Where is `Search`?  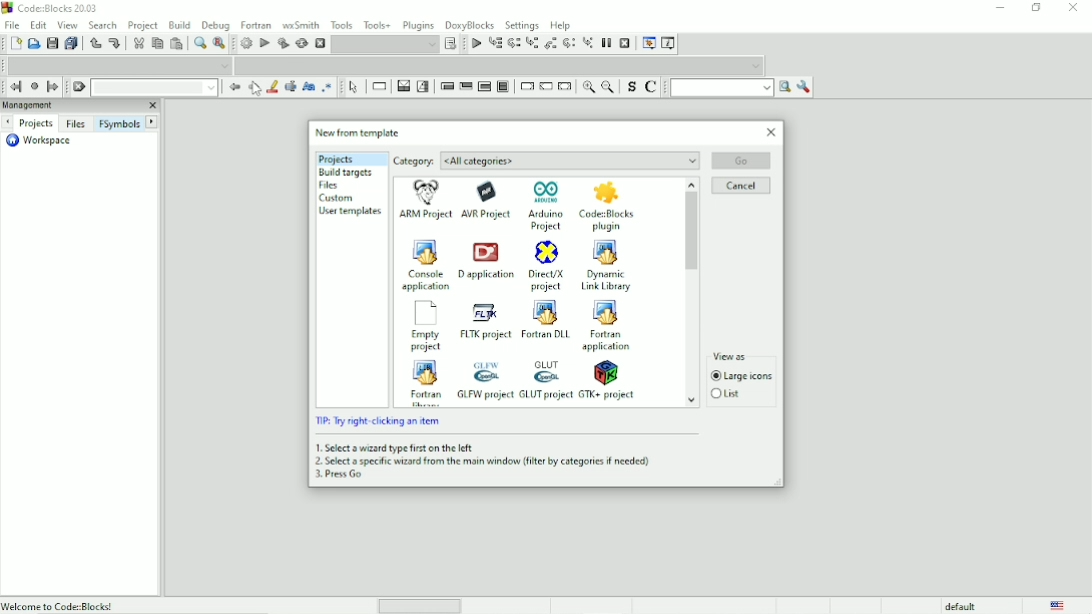 Search is located at coordinates (103, 25).